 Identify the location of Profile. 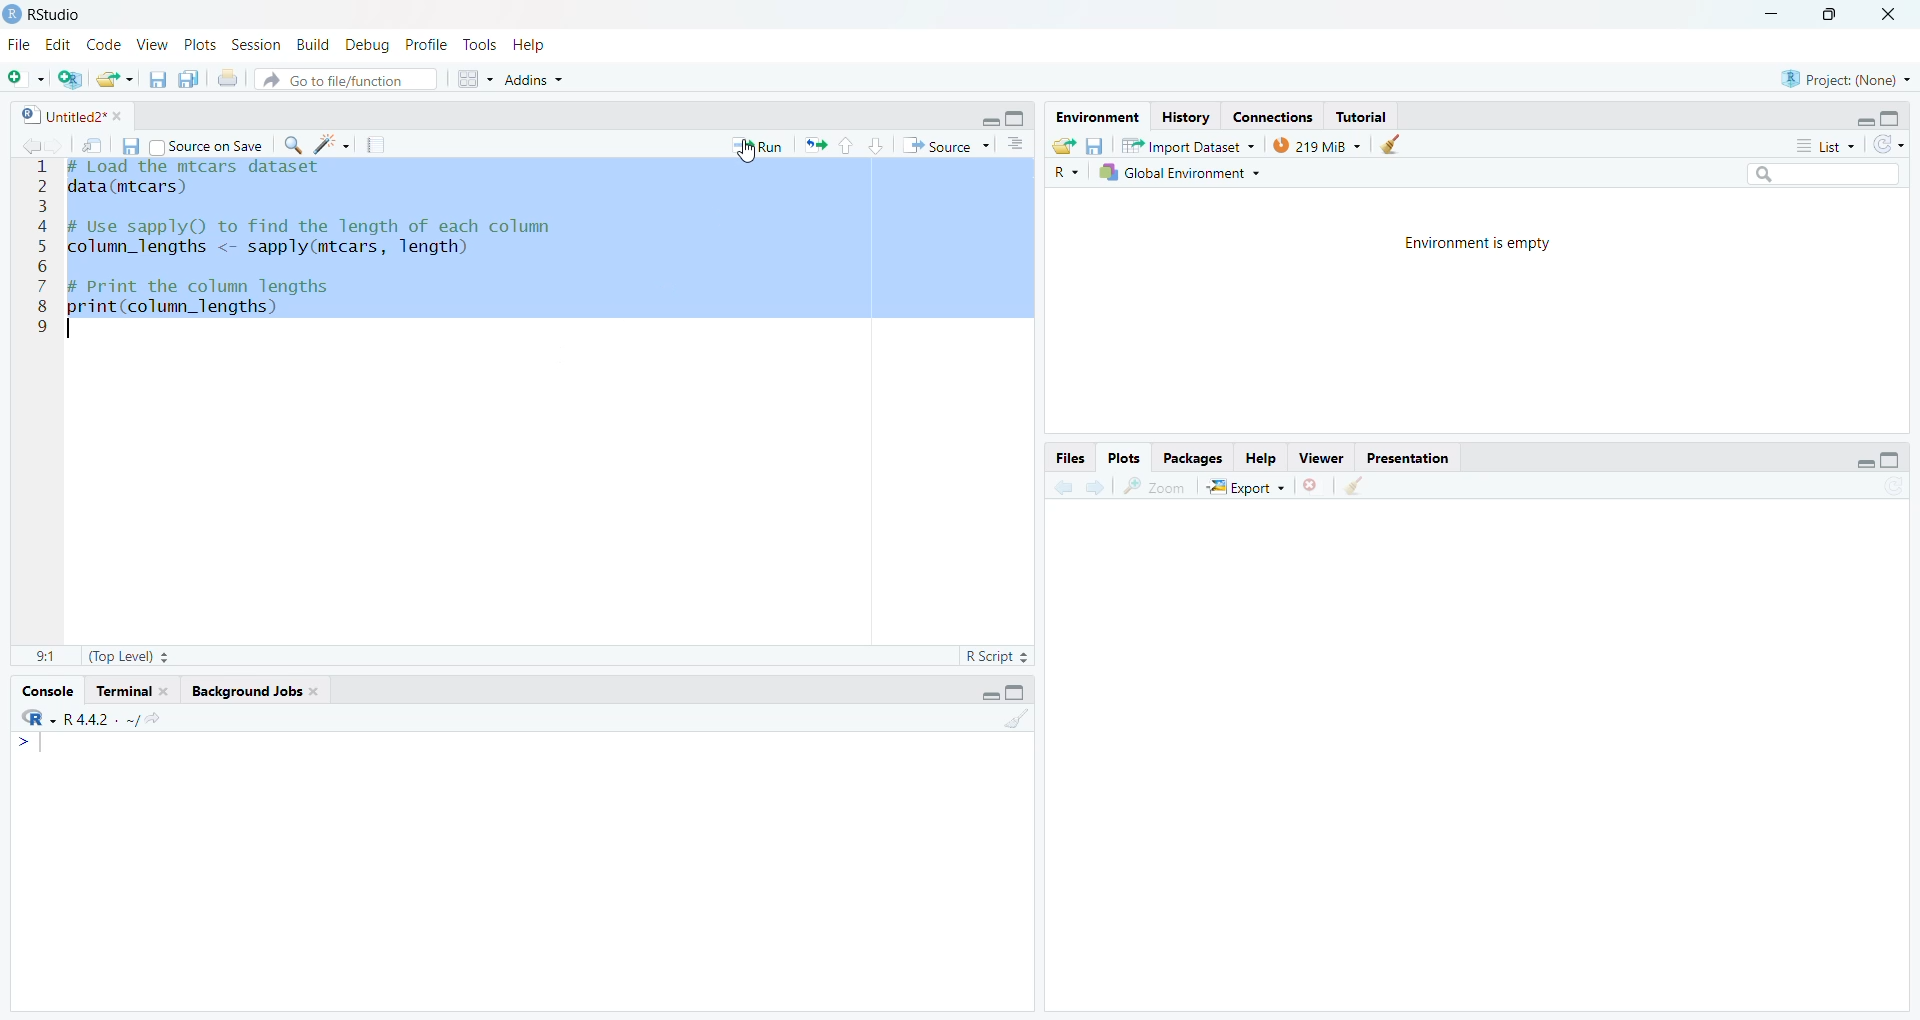
(428, 44).